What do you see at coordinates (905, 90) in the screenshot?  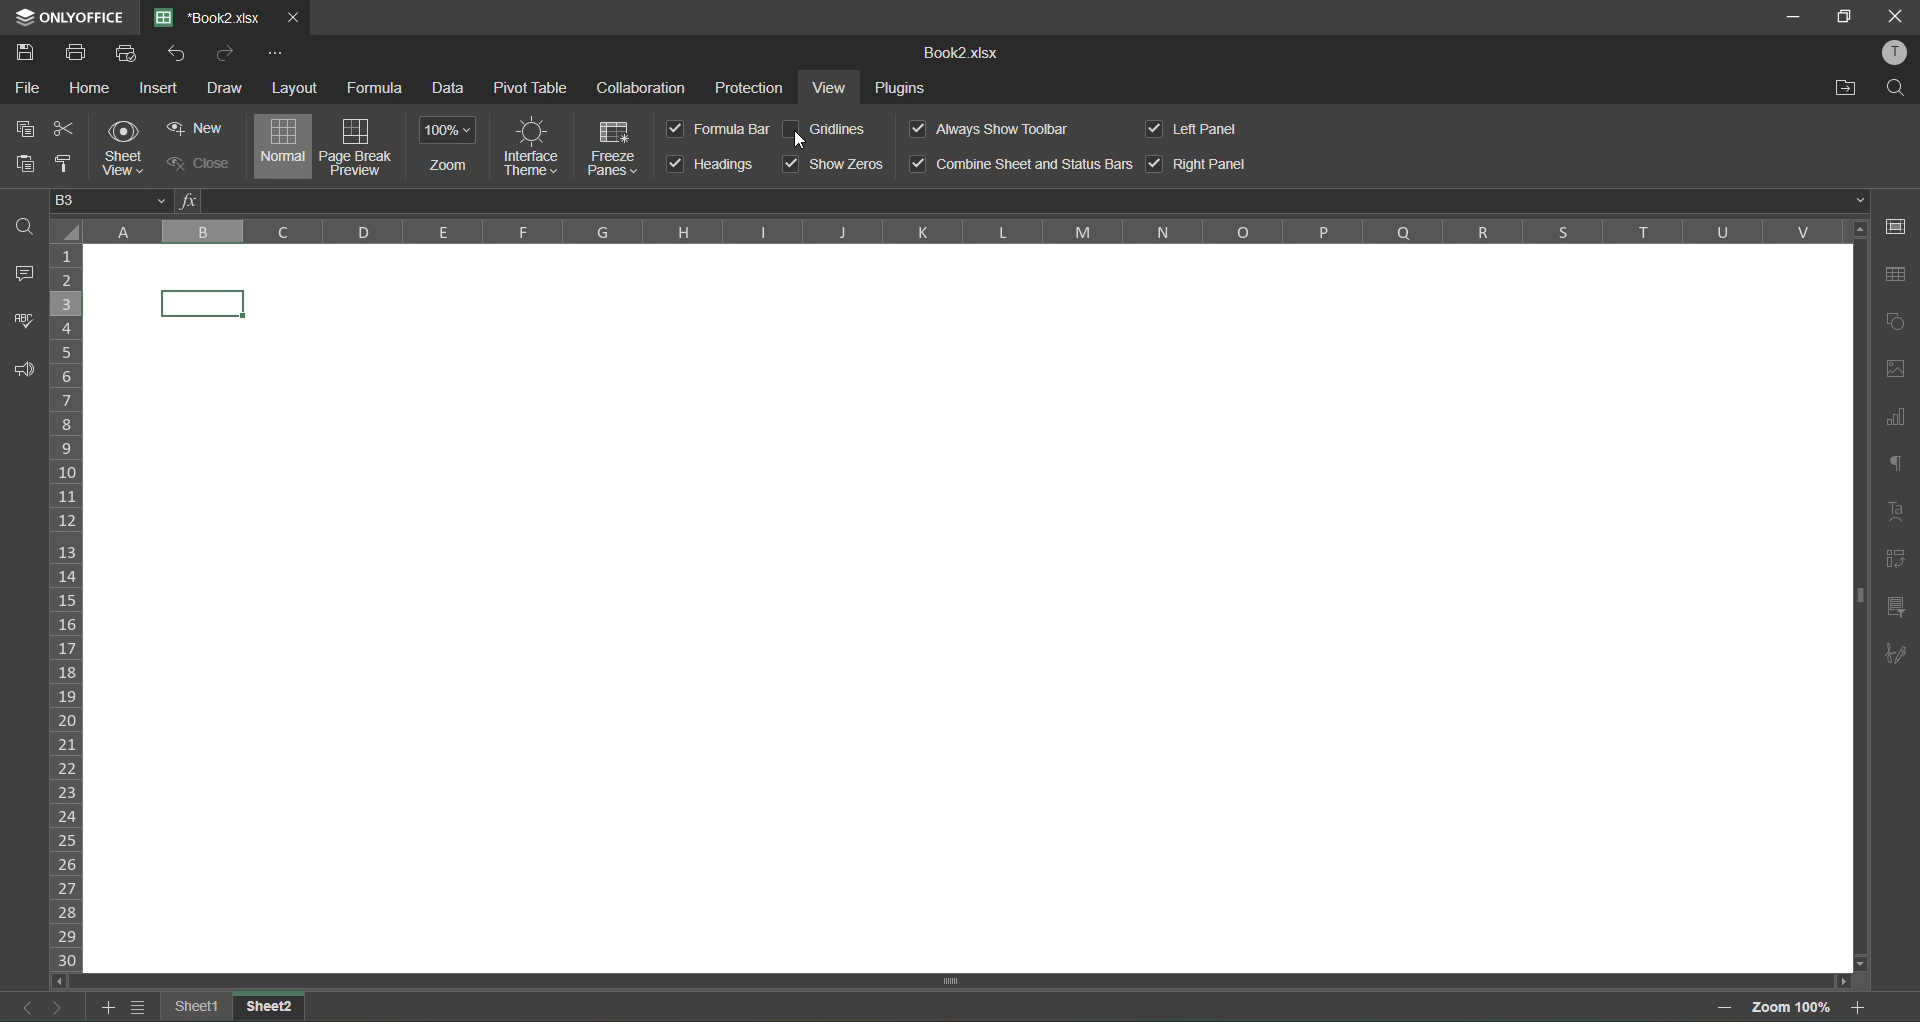 I see `plugins` at bounding box center [905, 90].